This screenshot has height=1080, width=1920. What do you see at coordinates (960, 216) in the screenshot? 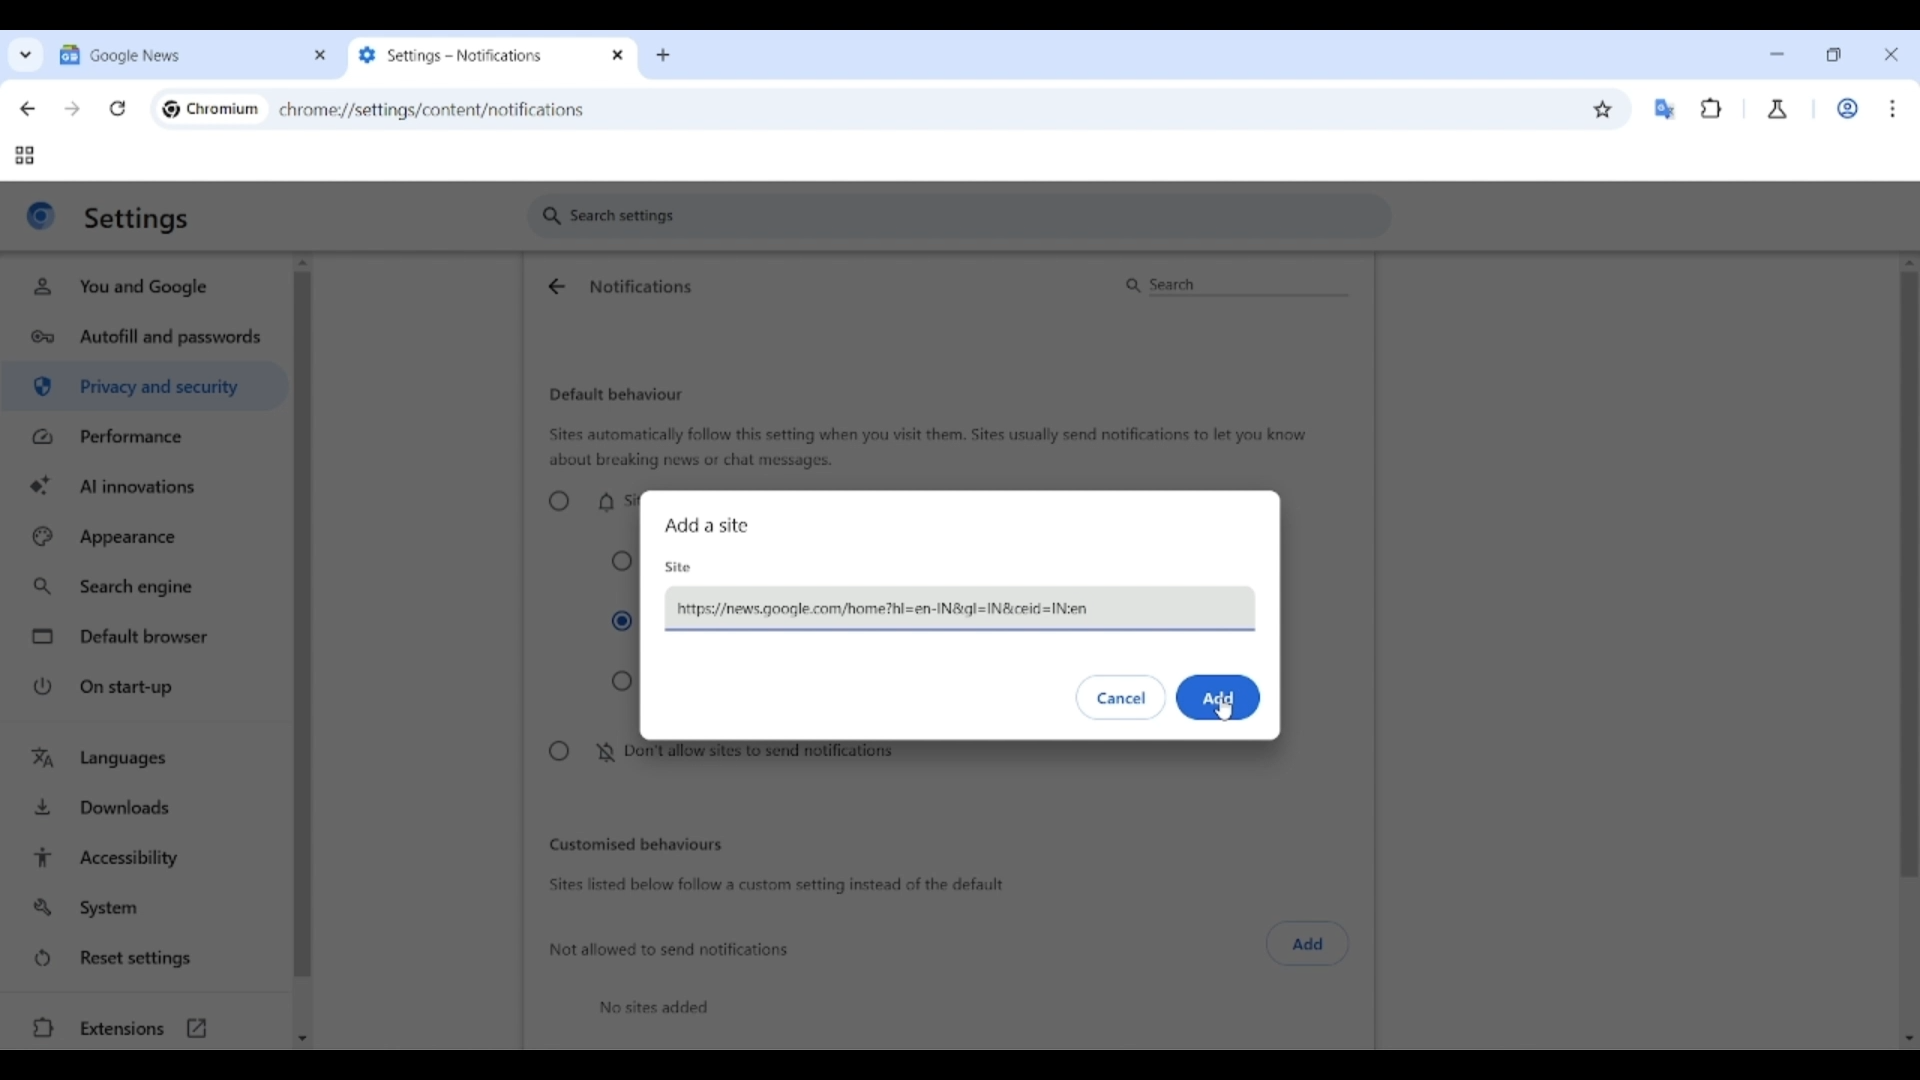
I see `Search settings` at bounding box center [960, 216].